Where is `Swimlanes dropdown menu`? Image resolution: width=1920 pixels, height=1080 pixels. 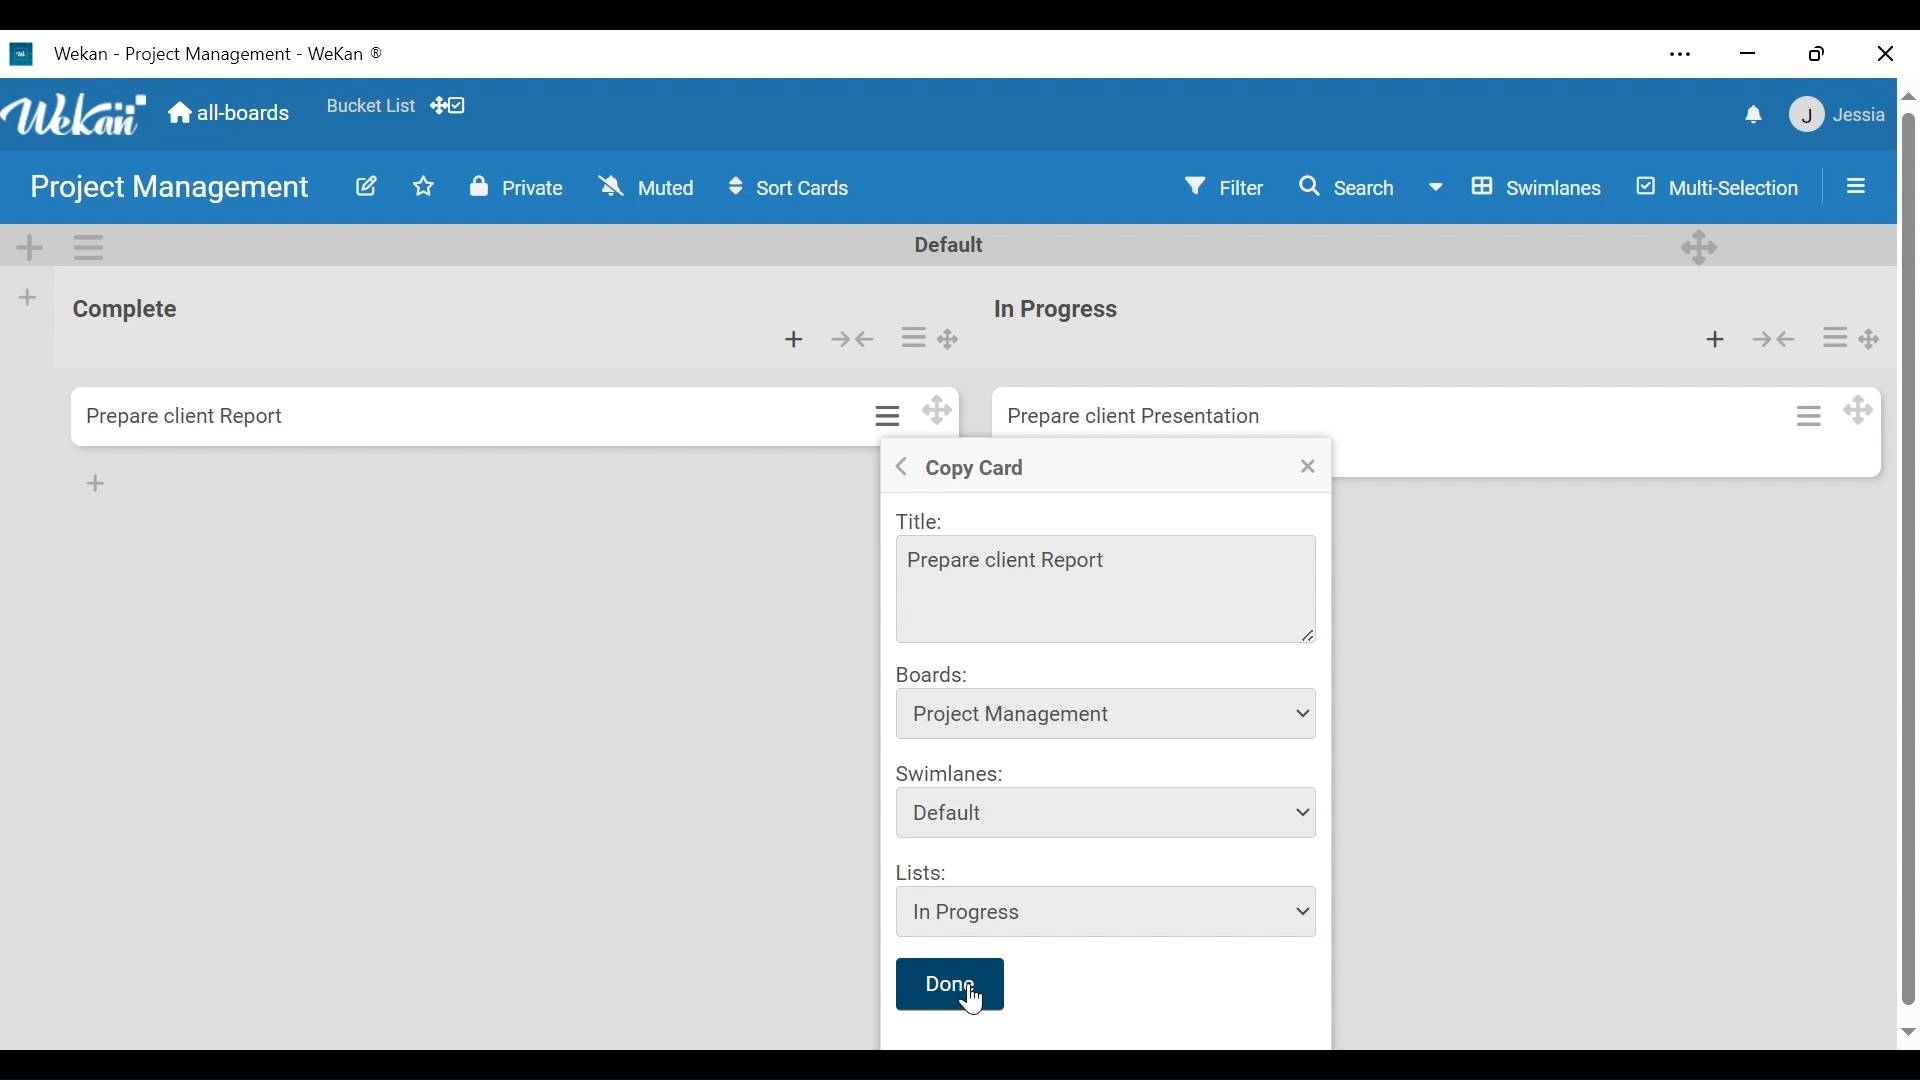
Swimlanes dropdown menu is located at coordinates (1111, 813).